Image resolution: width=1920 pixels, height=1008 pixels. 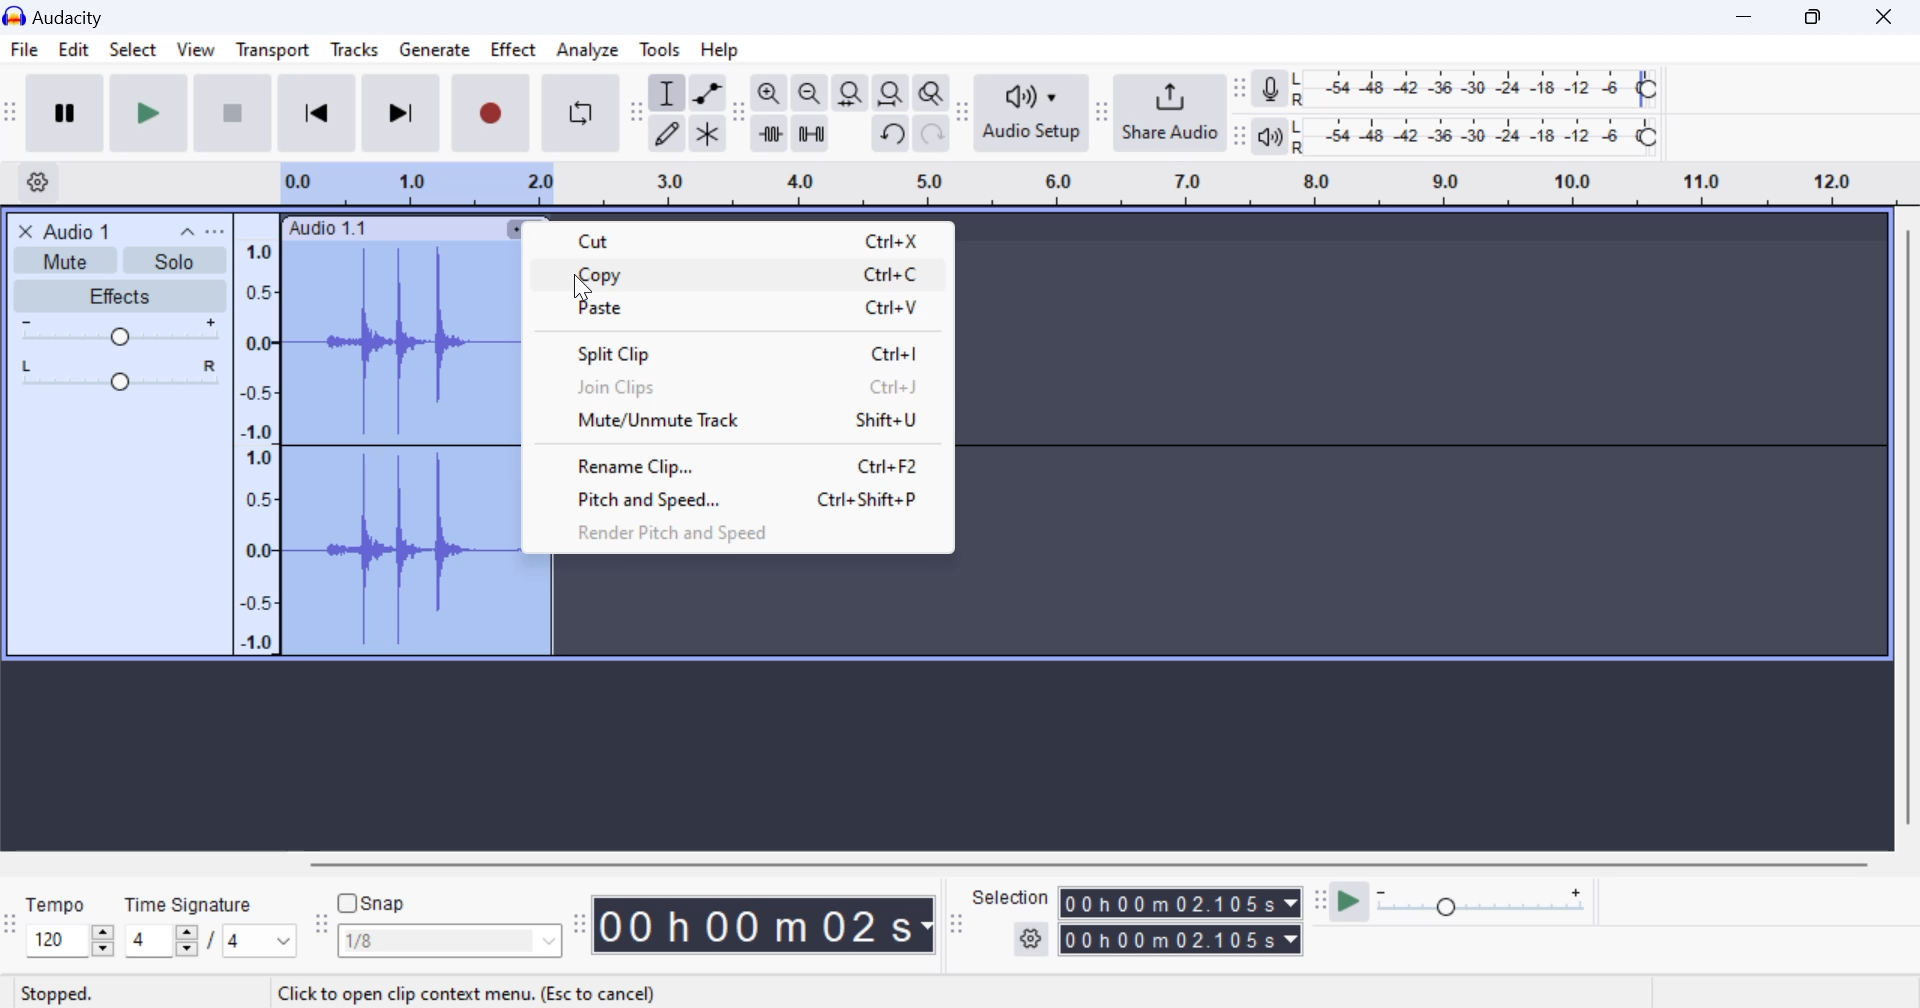 I want to click on Clip Status, so click(x=59, y=995).